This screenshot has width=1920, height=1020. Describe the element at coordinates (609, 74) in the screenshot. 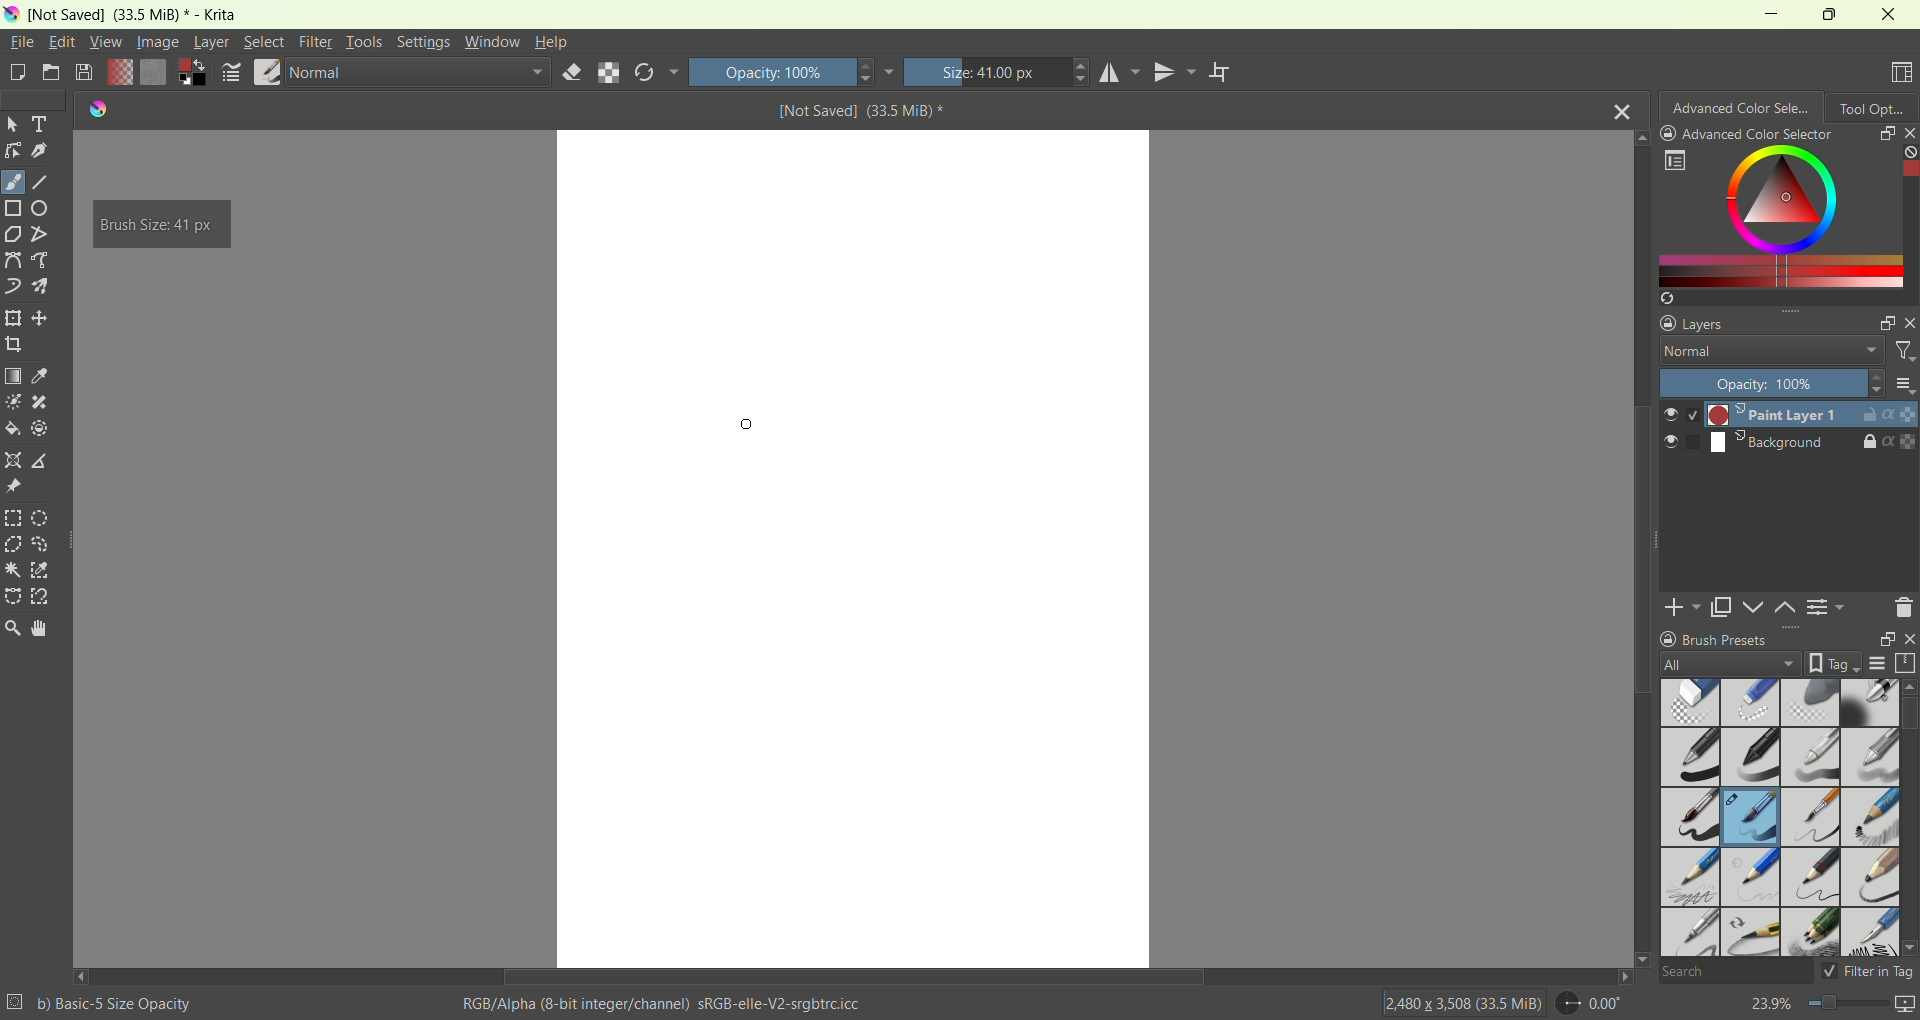

I see `preserve alpha` at that location.